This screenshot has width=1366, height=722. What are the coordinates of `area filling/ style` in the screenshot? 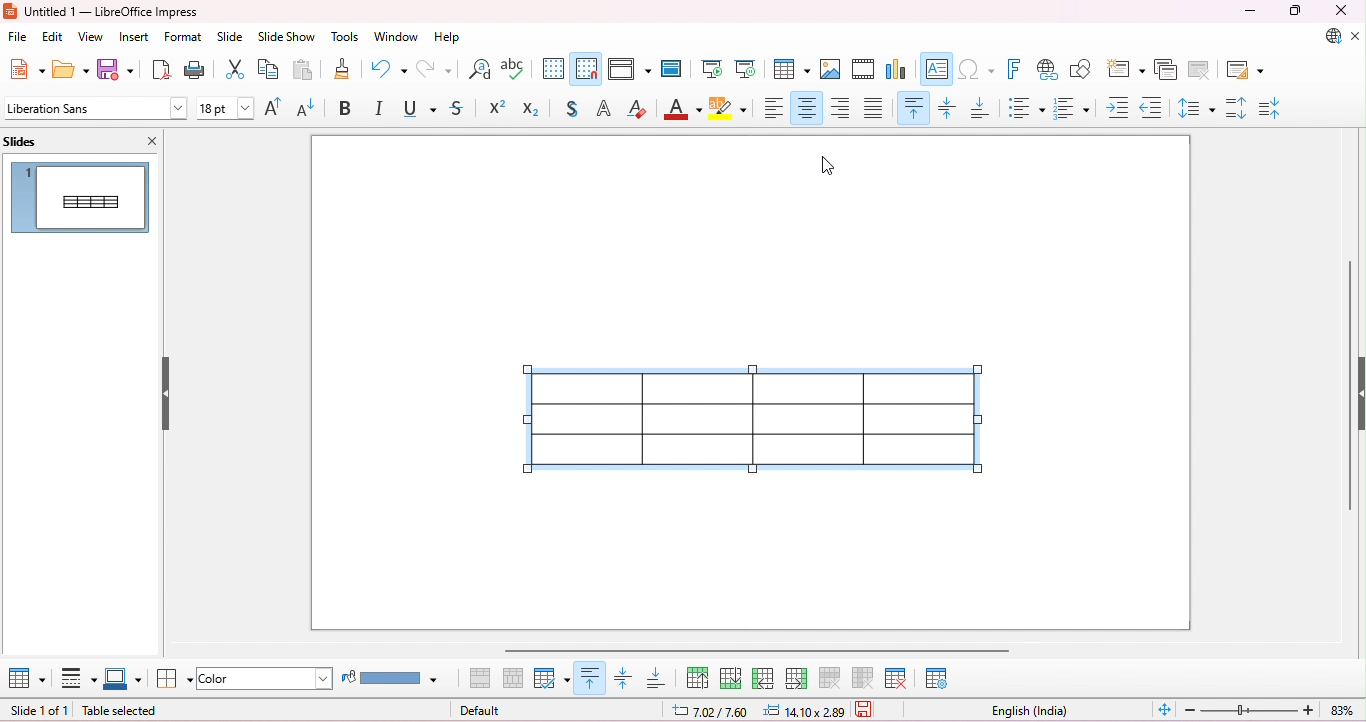 It's located at (267, 678).